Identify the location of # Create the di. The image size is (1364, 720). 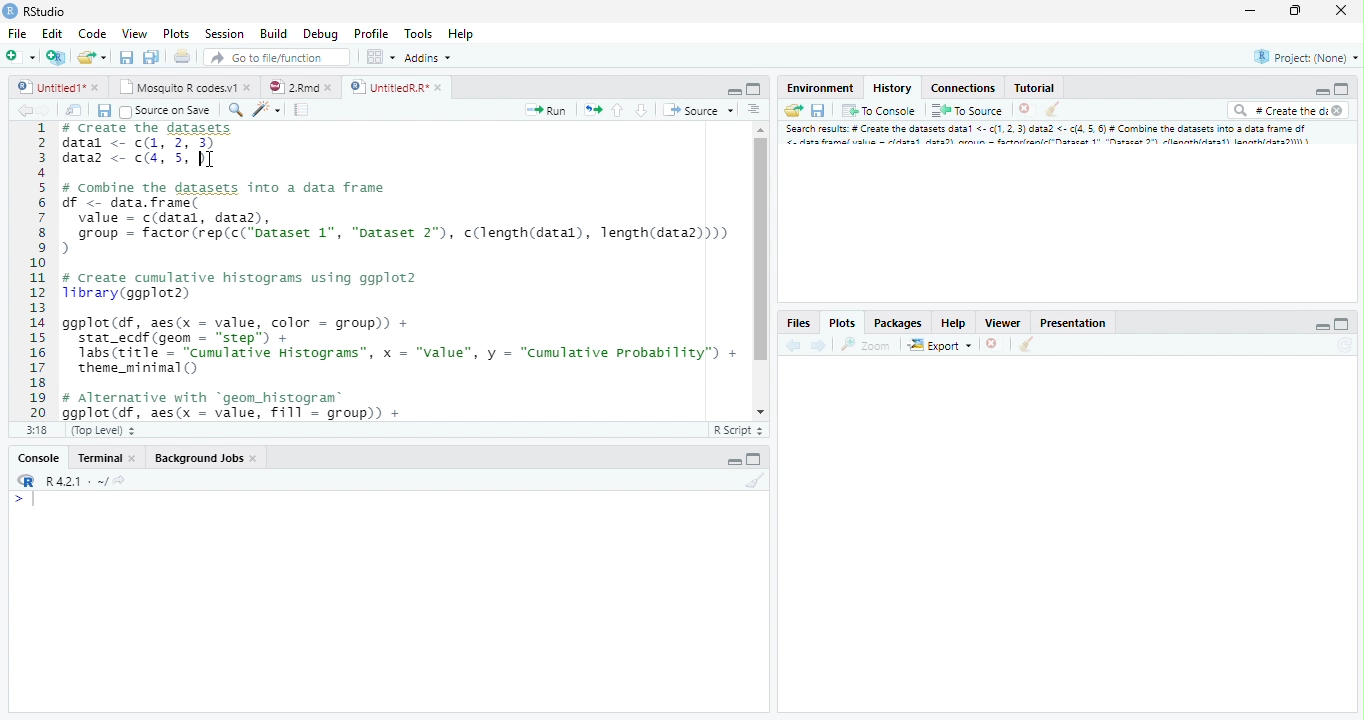
(1286, 112).